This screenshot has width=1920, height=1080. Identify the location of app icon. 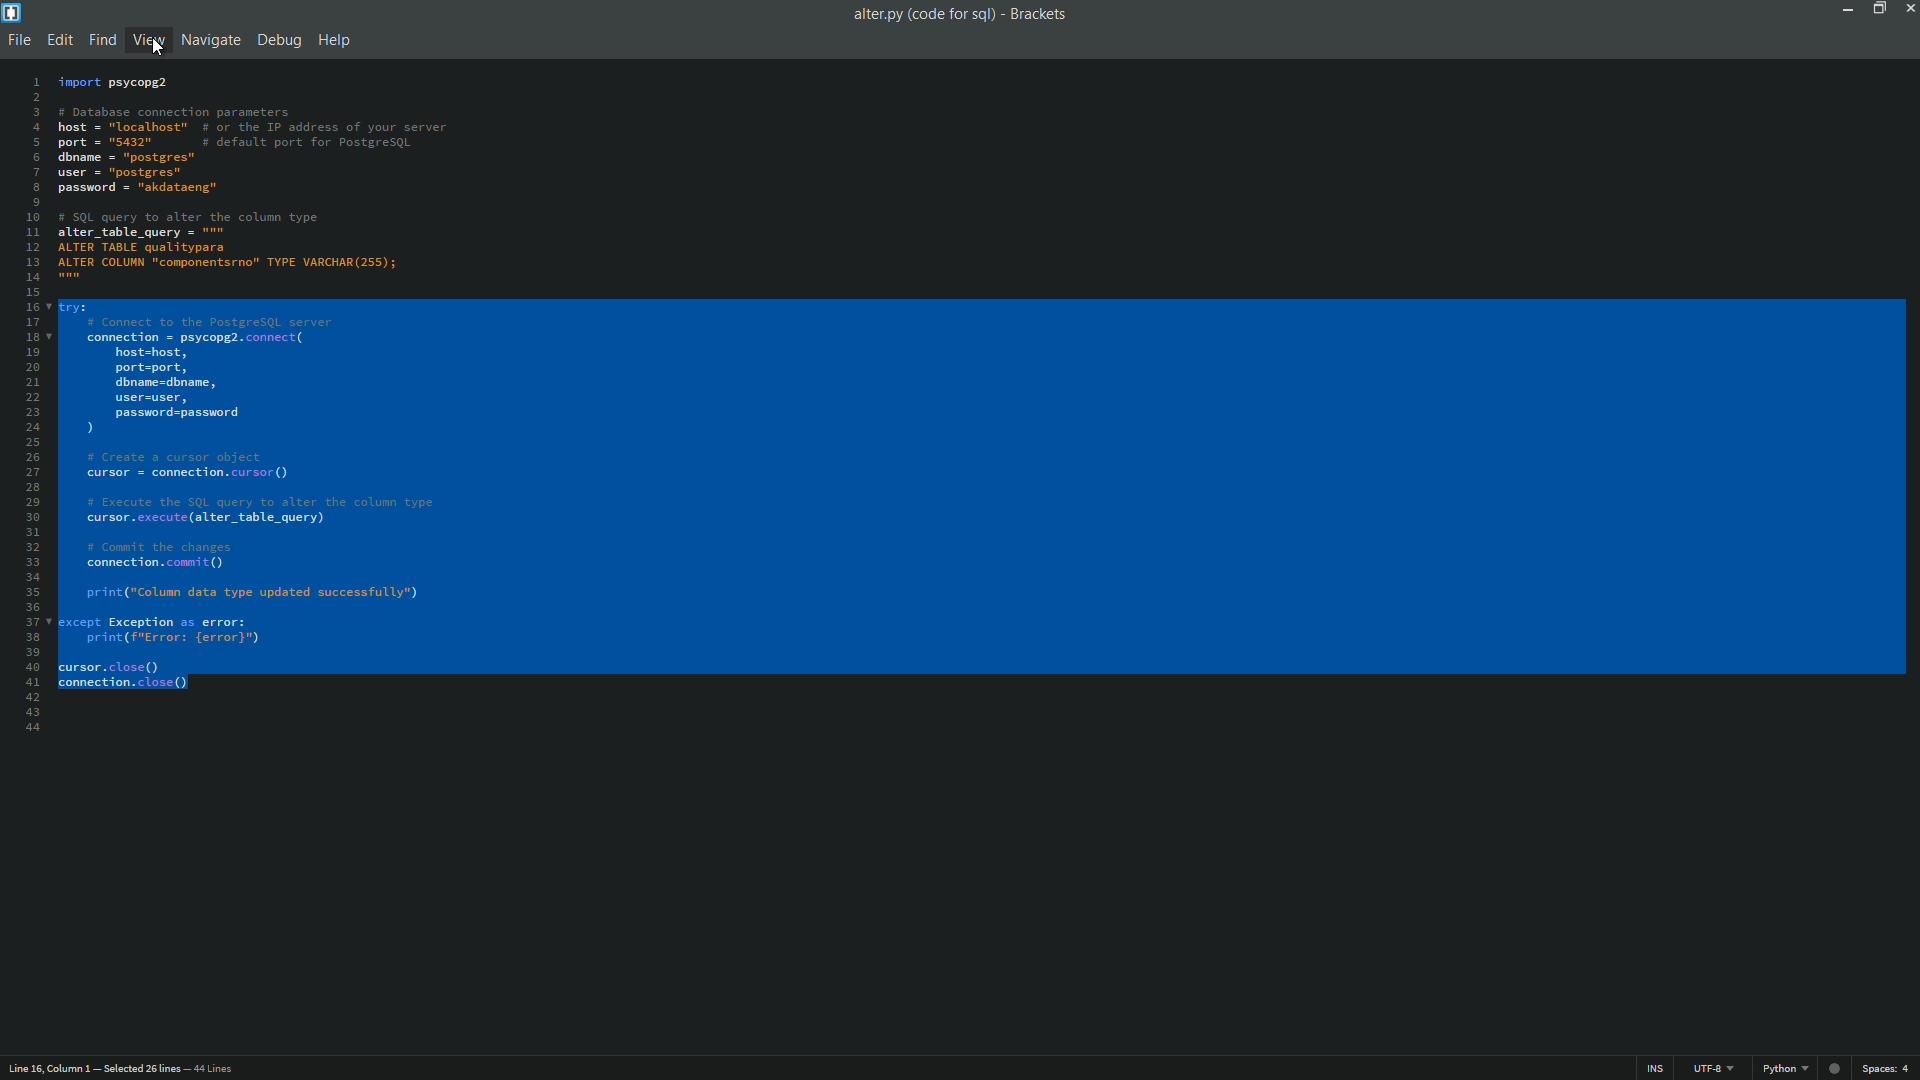
(12, 12).